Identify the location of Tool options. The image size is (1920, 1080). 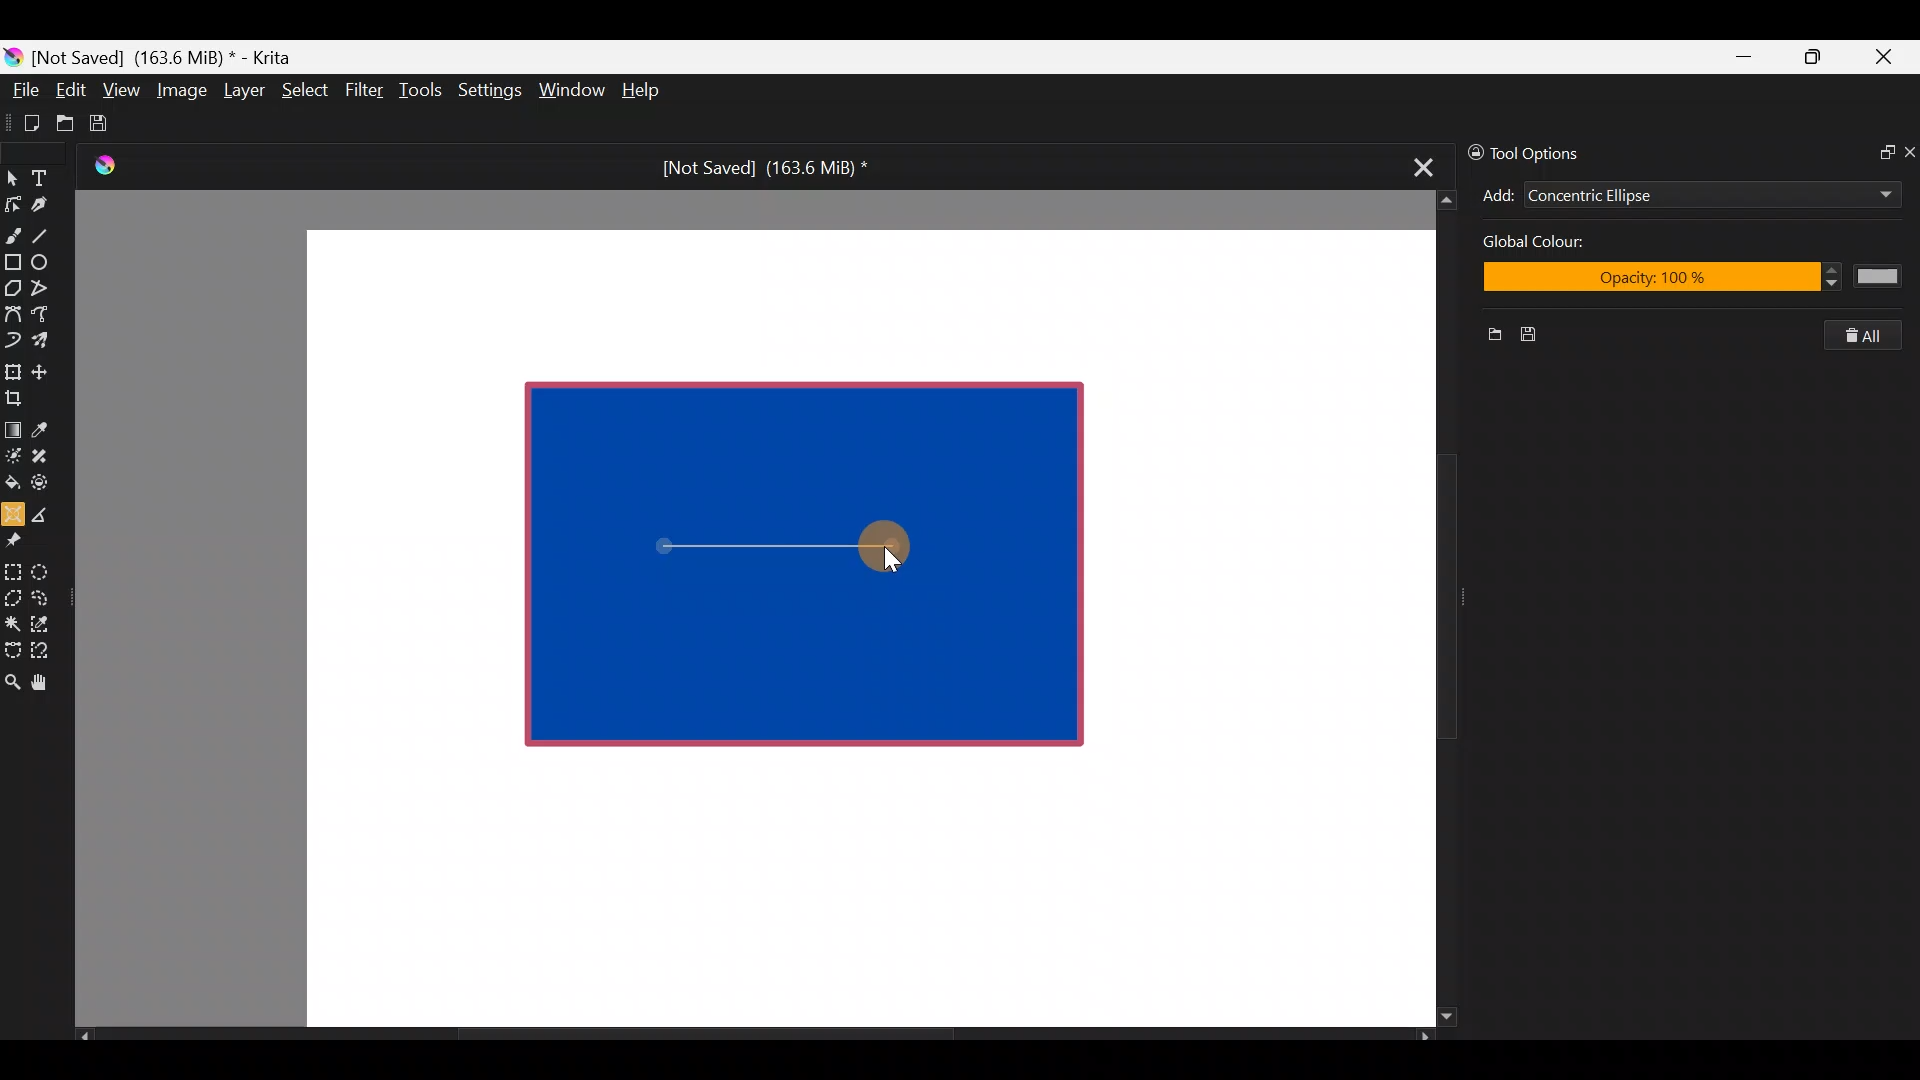
(1554, 153).